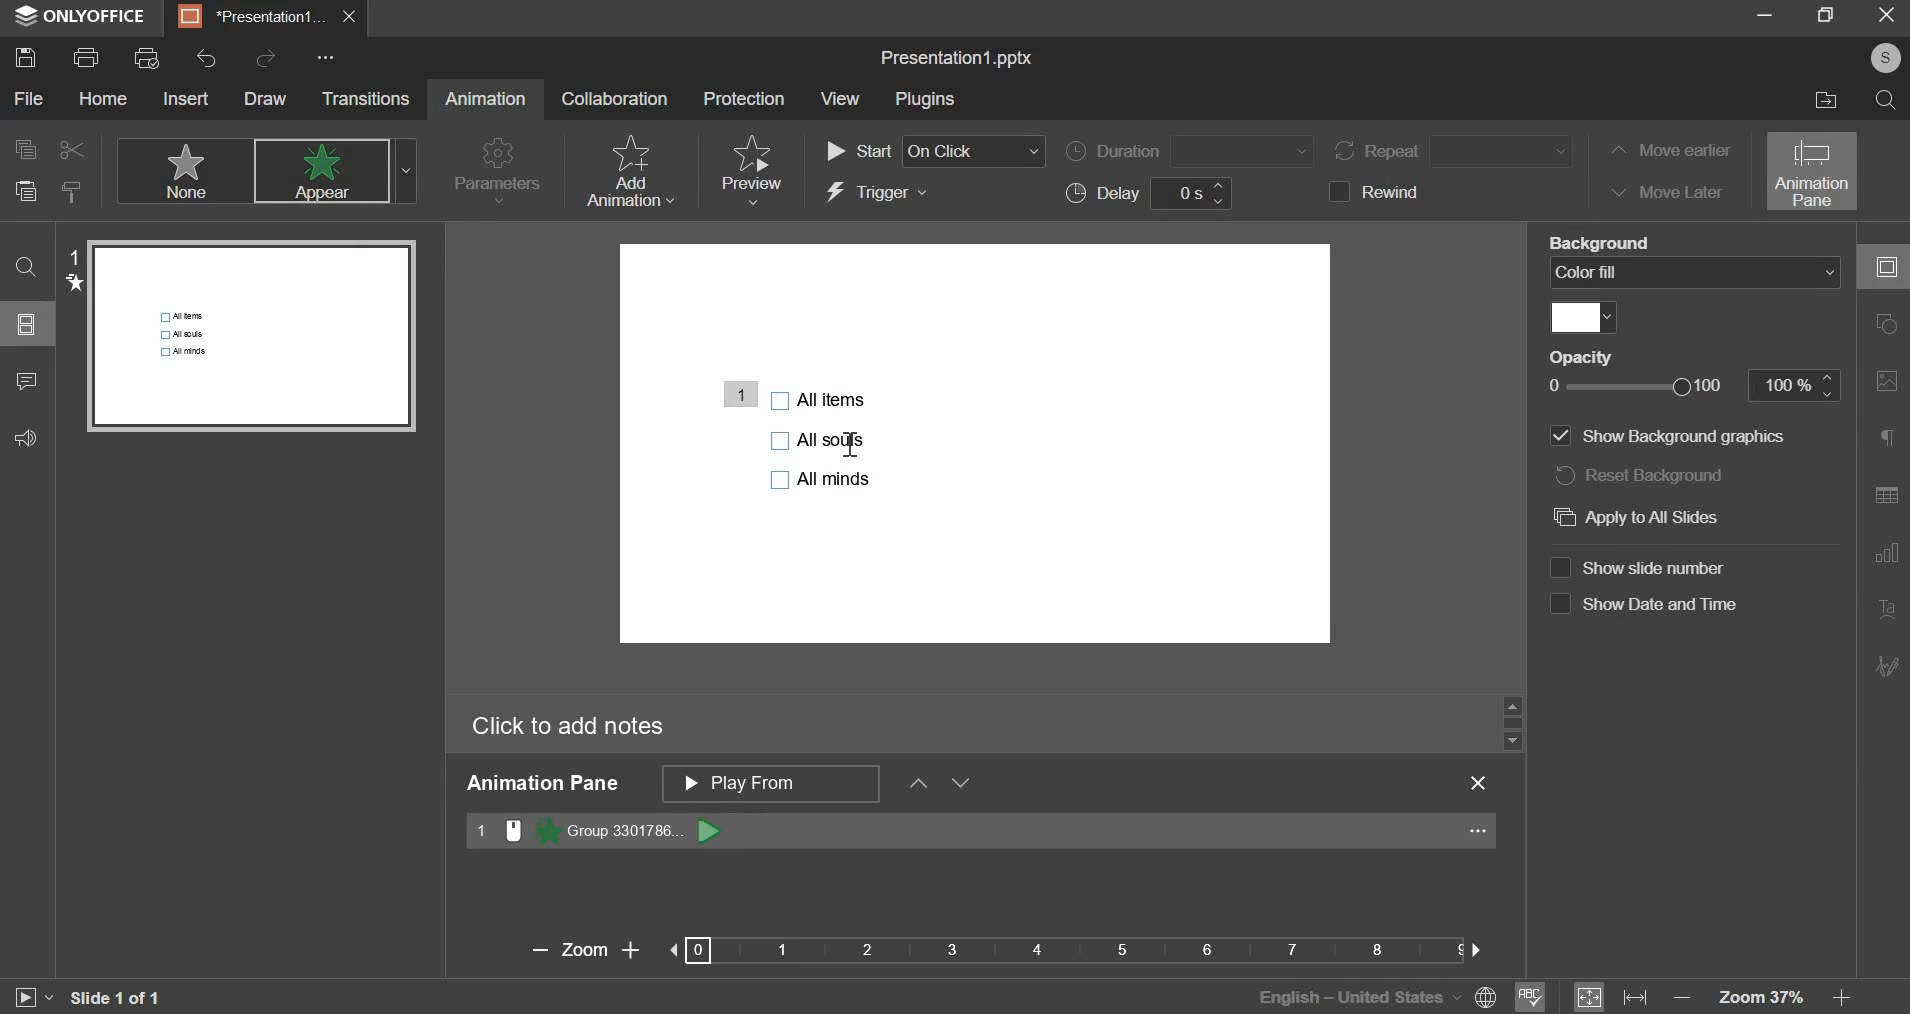 The height and width of the screenshot is (1014, 1910). I want to click on right side bar, so click(1886, 467).